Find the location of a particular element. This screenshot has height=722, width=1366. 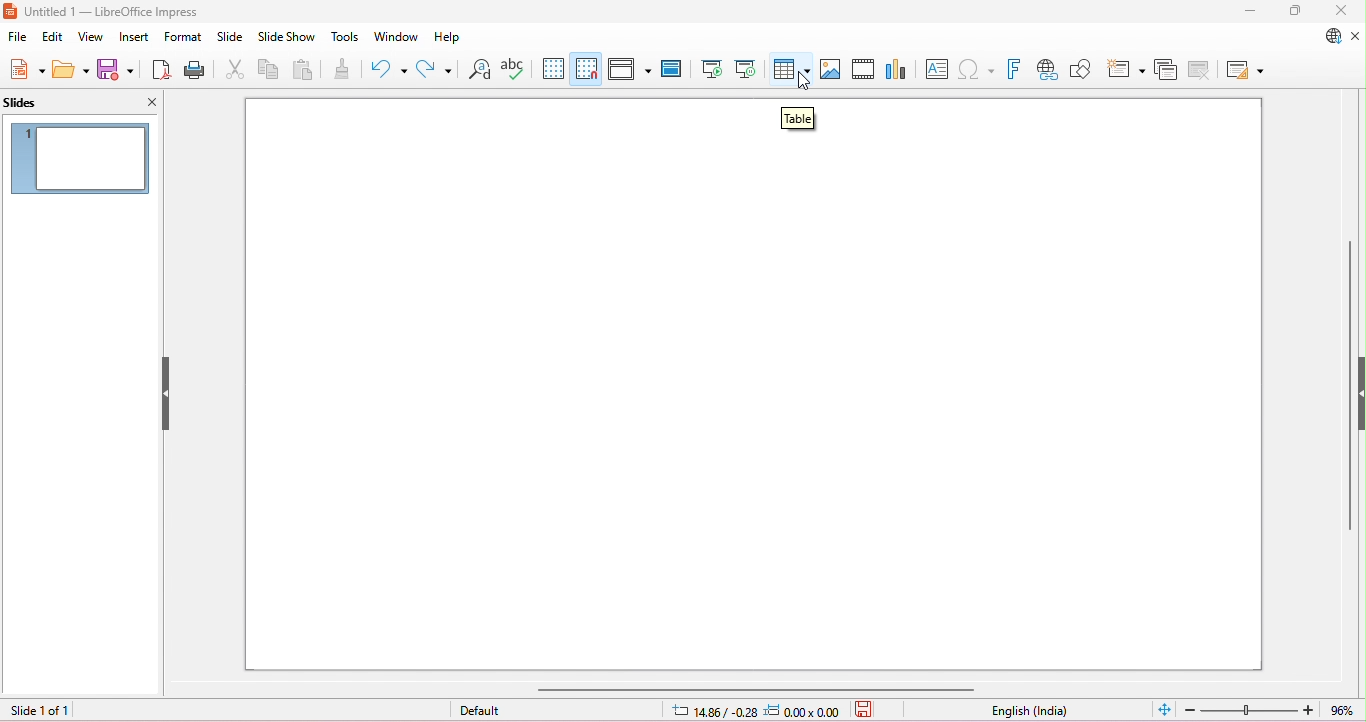

slide is located at coordinates (231, 37).